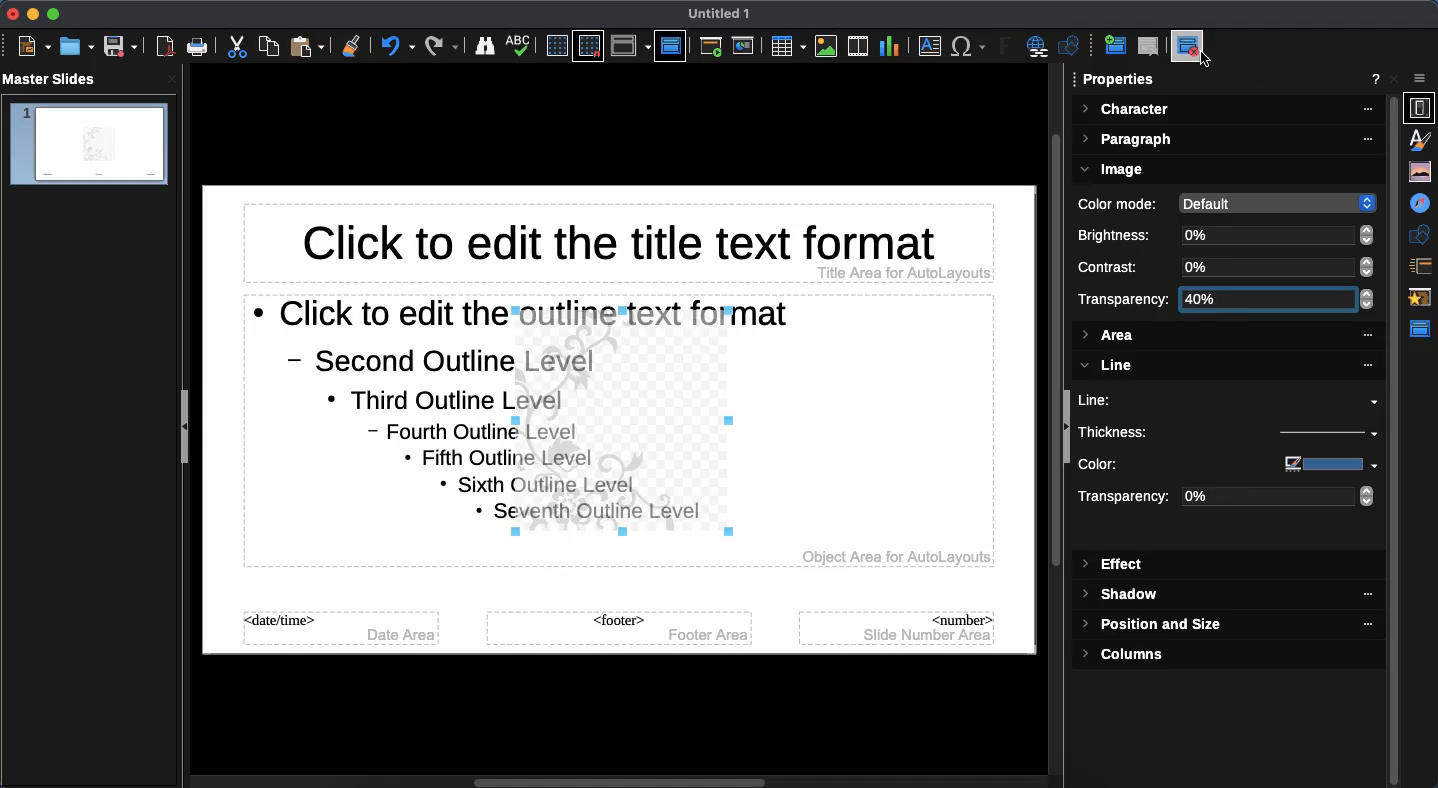 This screenshot has height=788, width=1438. I want to click on Start from current slide, so click(745, 46).